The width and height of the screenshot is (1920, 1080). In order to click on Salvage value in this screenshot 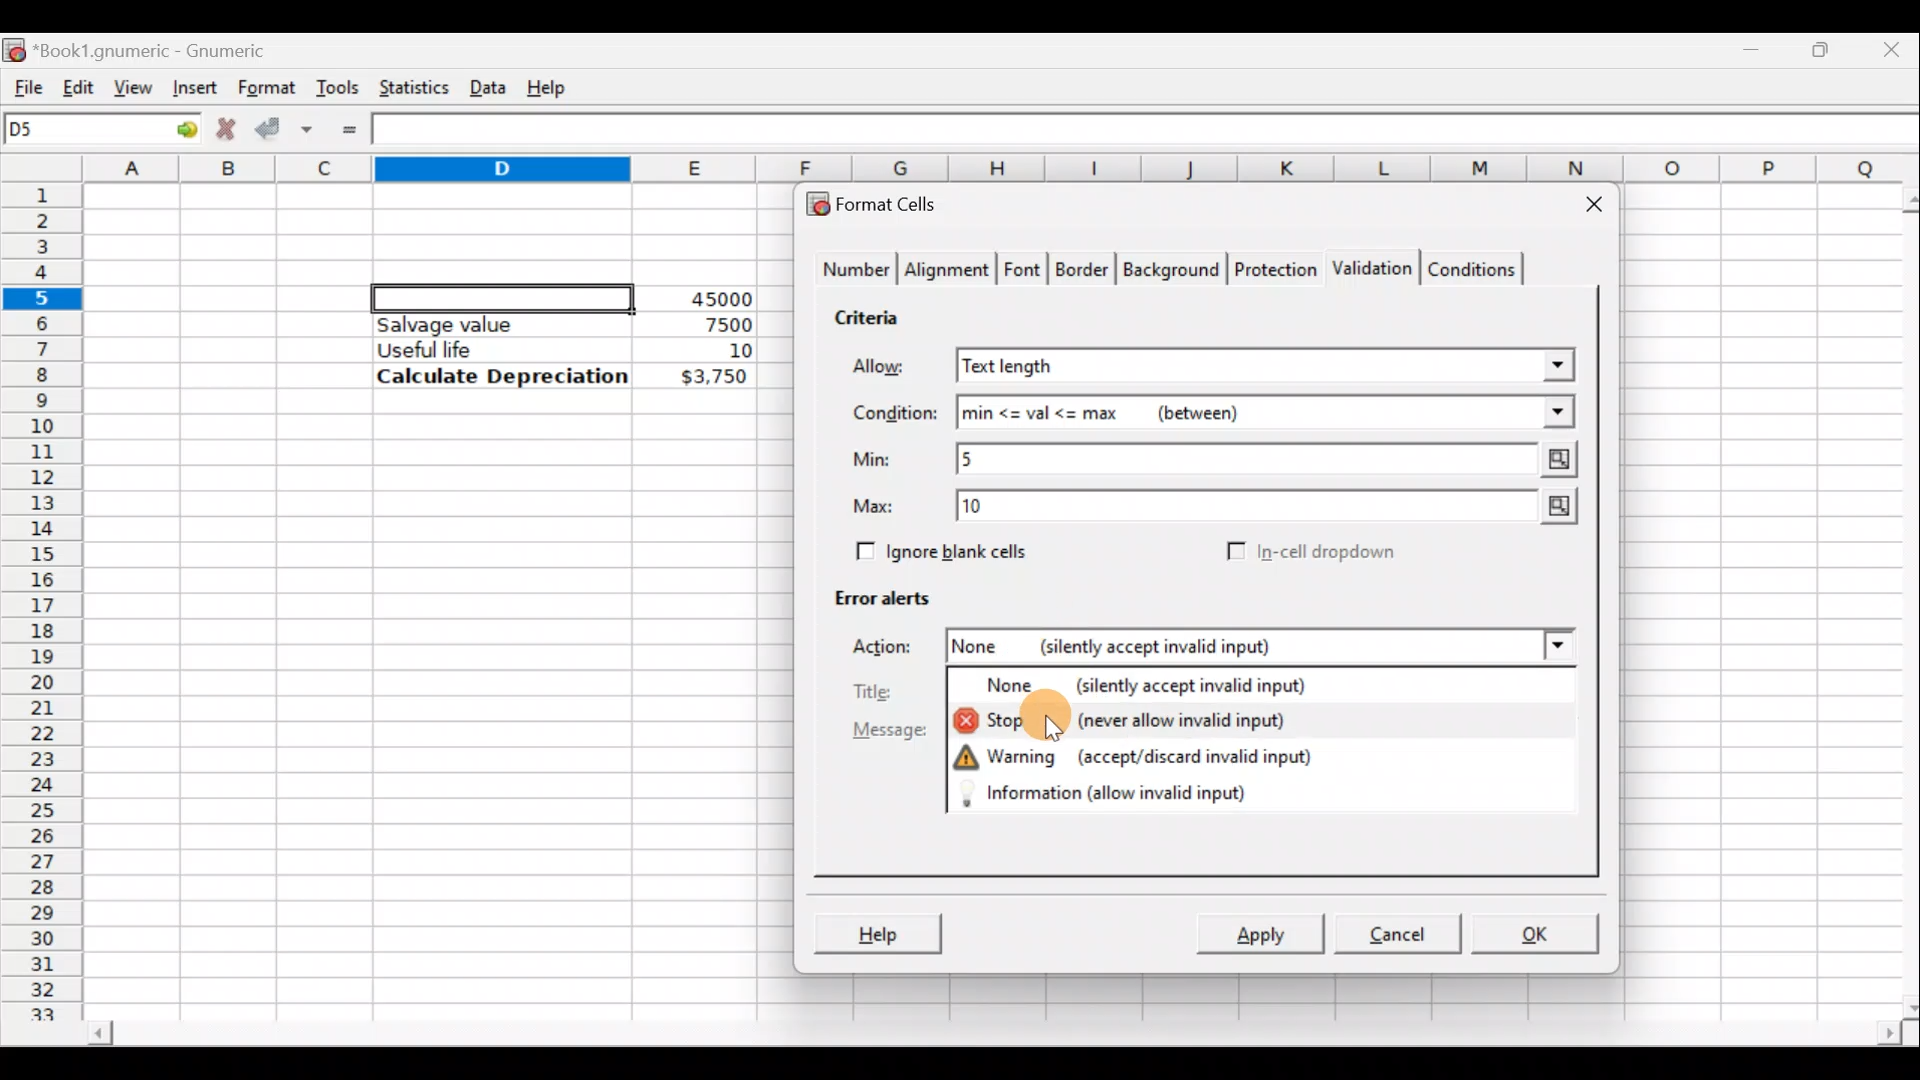, I will do `click(484, 324)`.